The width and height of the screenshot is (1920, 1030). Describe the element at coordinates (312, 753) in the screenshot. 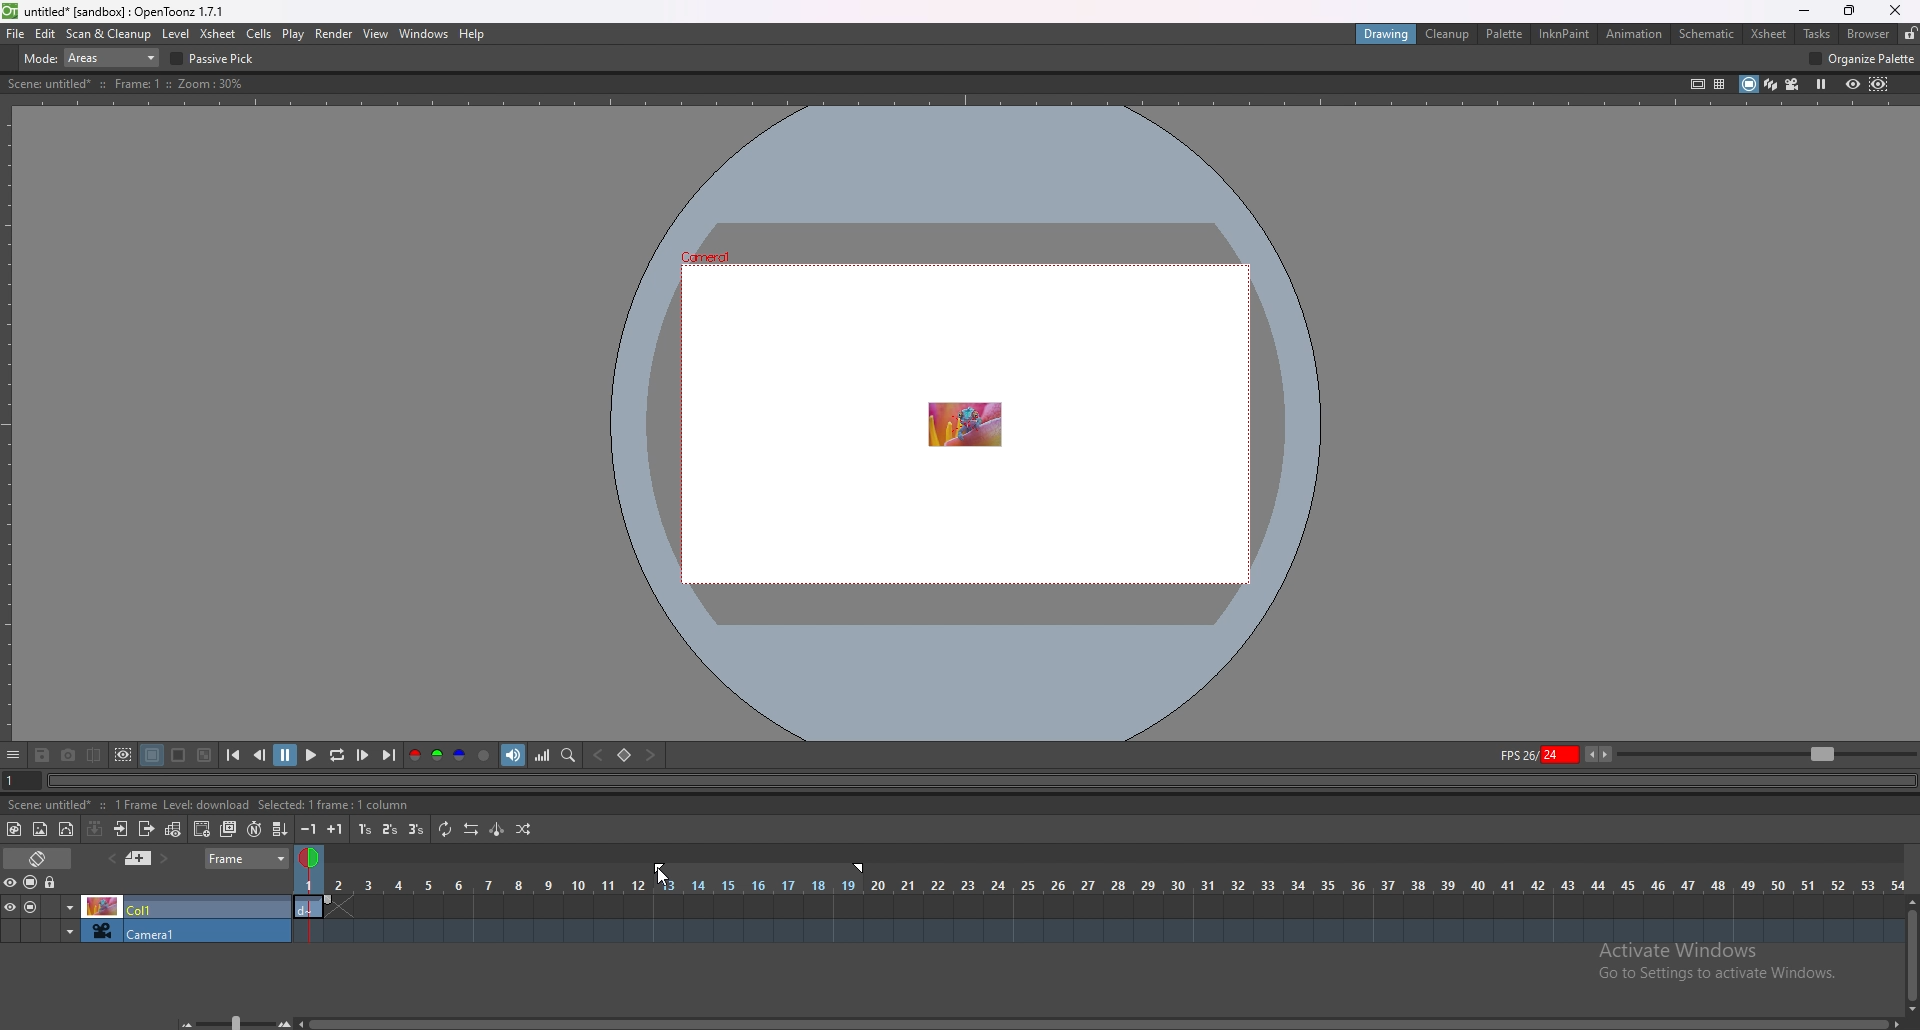

I see `play` at that location.